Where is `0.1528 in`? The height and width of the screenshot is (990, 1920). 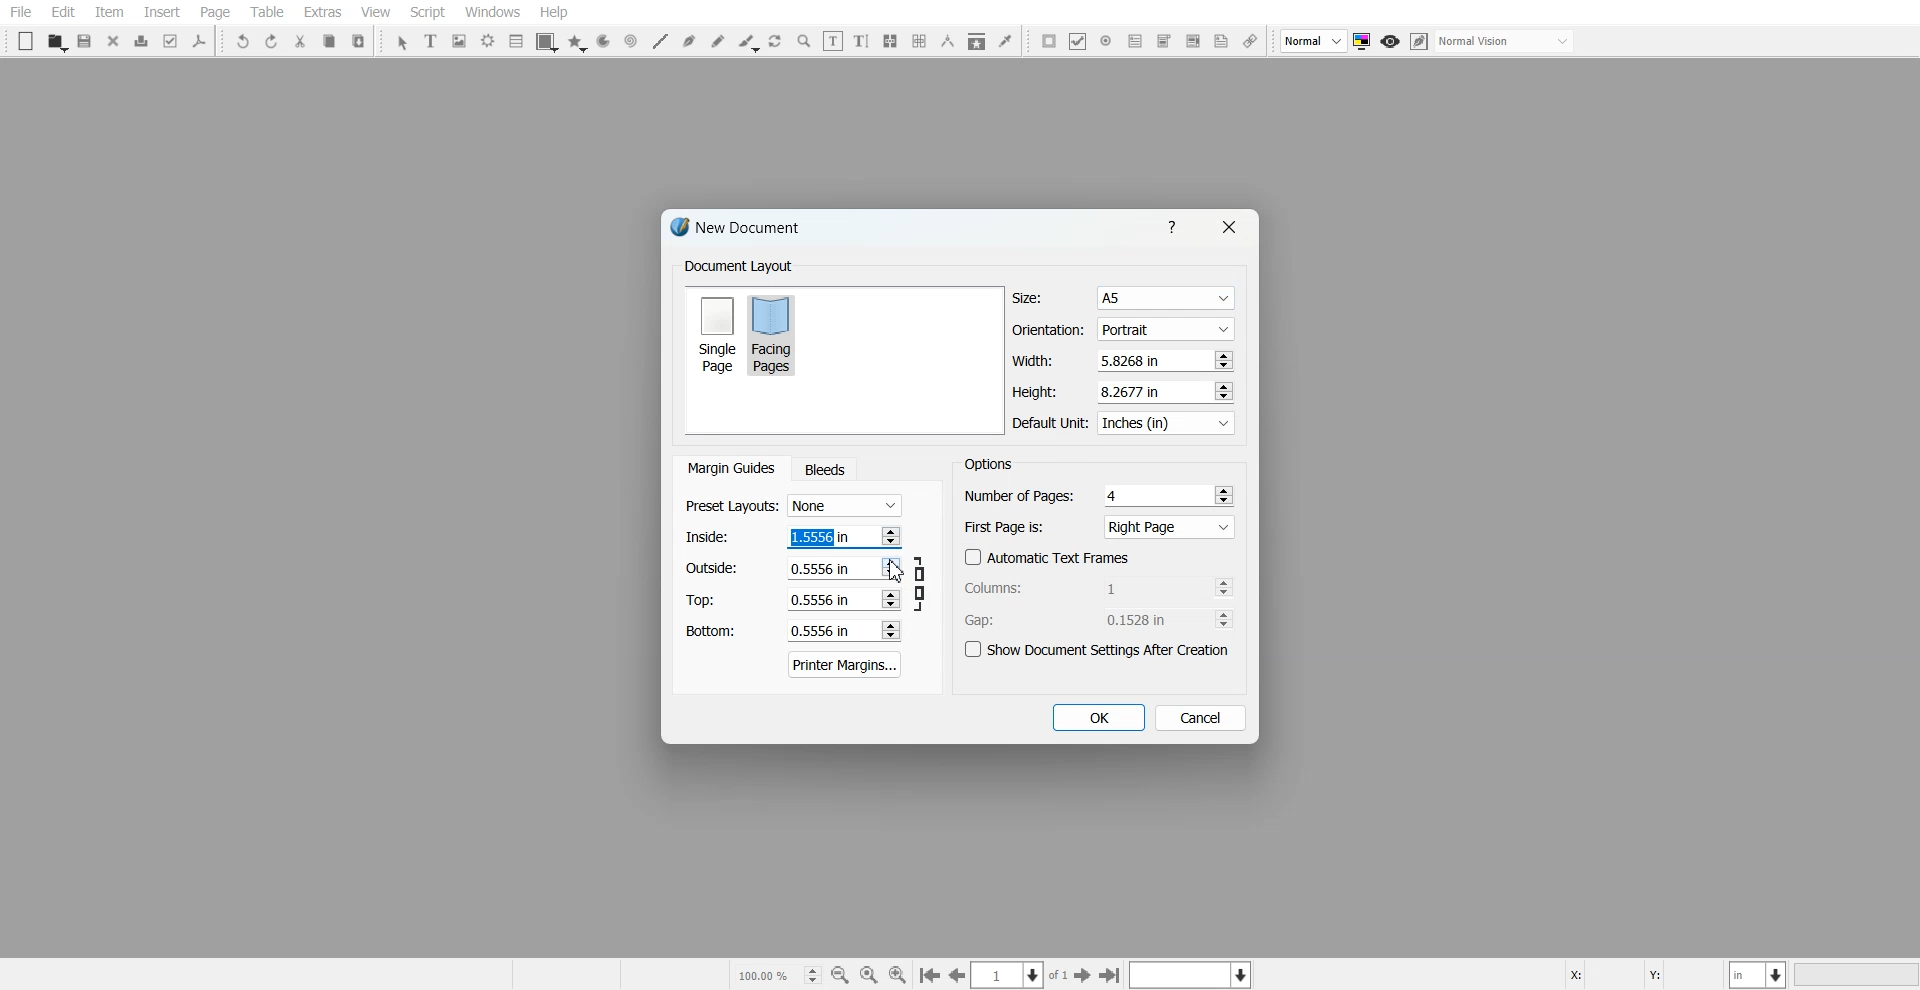 0.1528 in is located at coordinates (1143, 619).